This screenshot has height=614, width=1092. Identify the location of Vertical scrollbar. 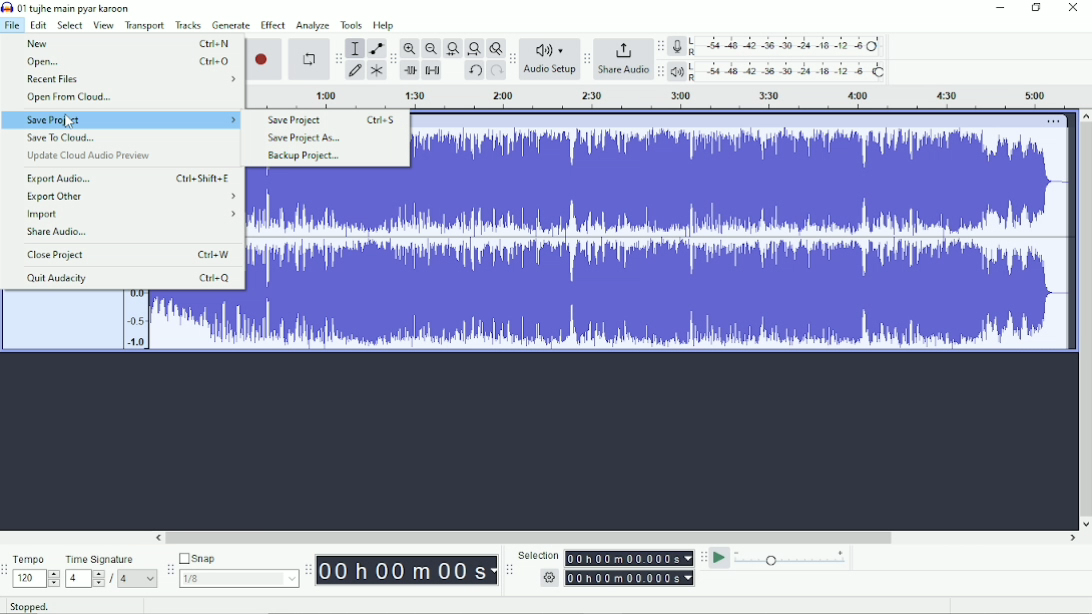
(1084, 320).